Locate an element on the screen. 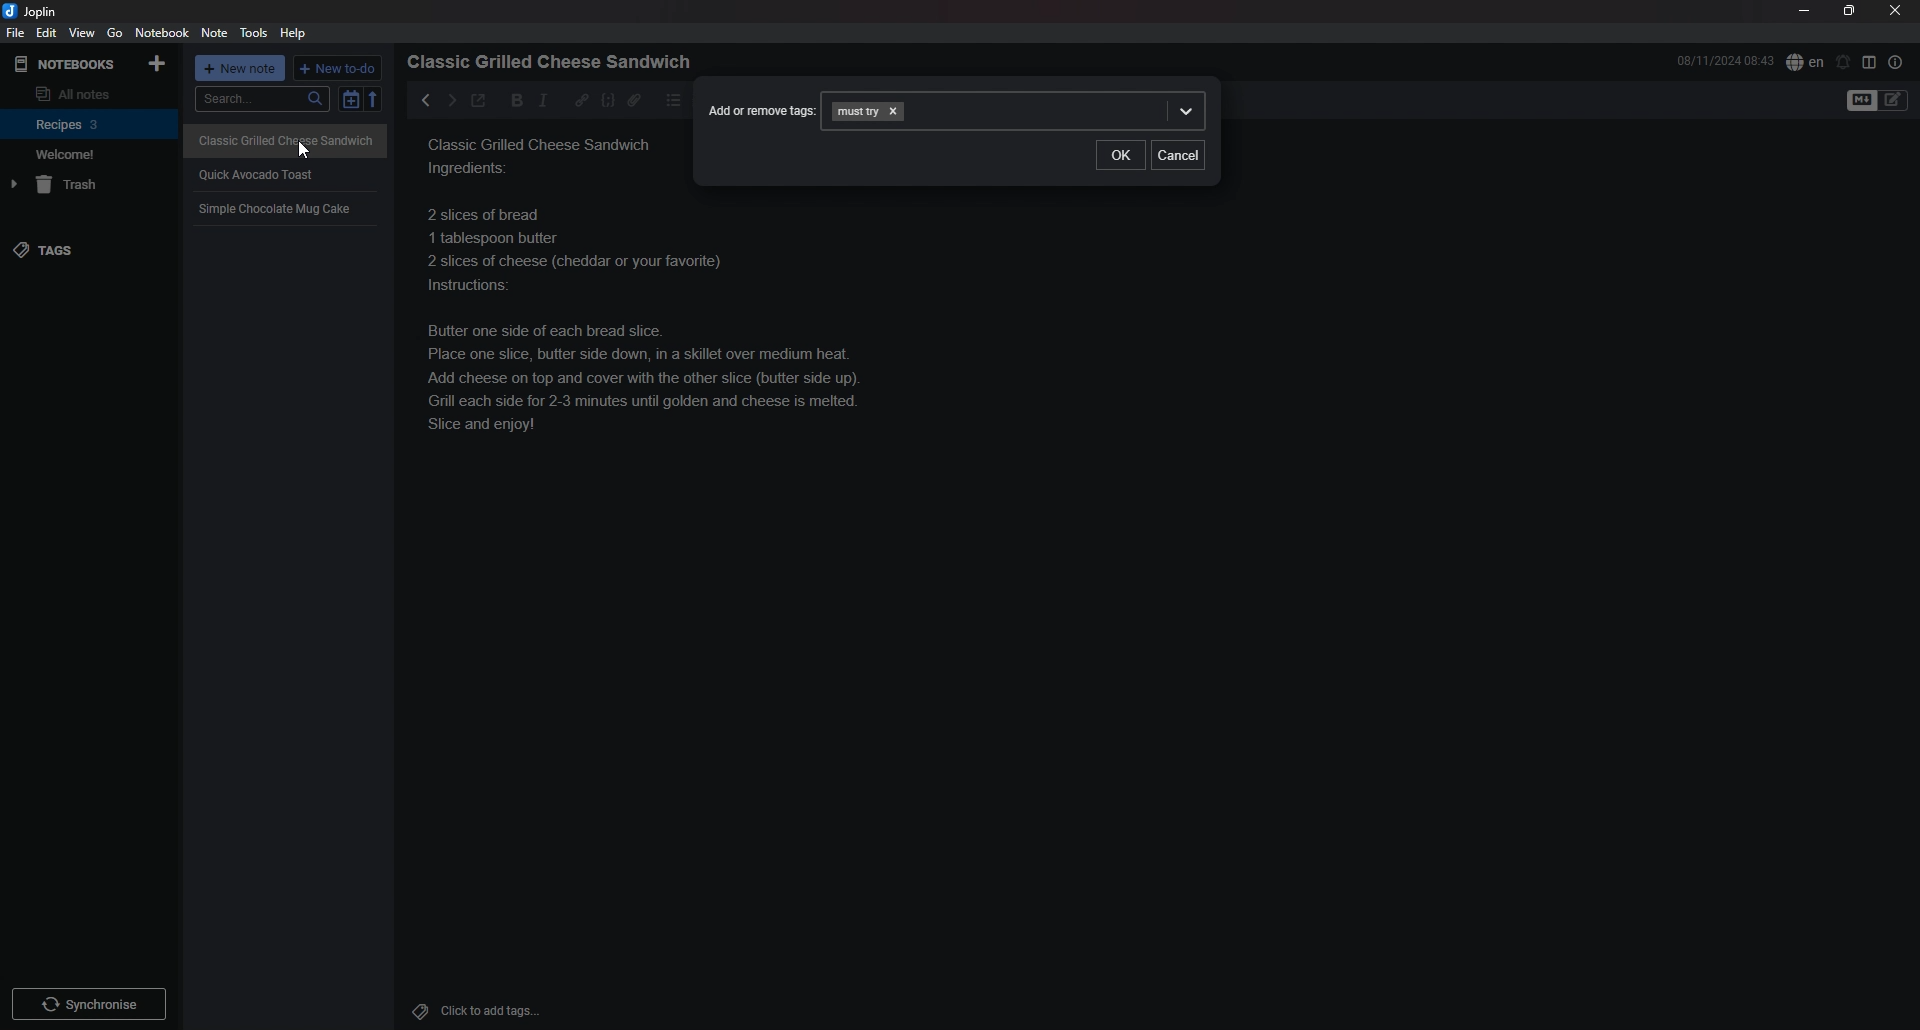 Image resolution: width=1920 pixels, height=1030 pixels. help is located at coordinates (296, 33).